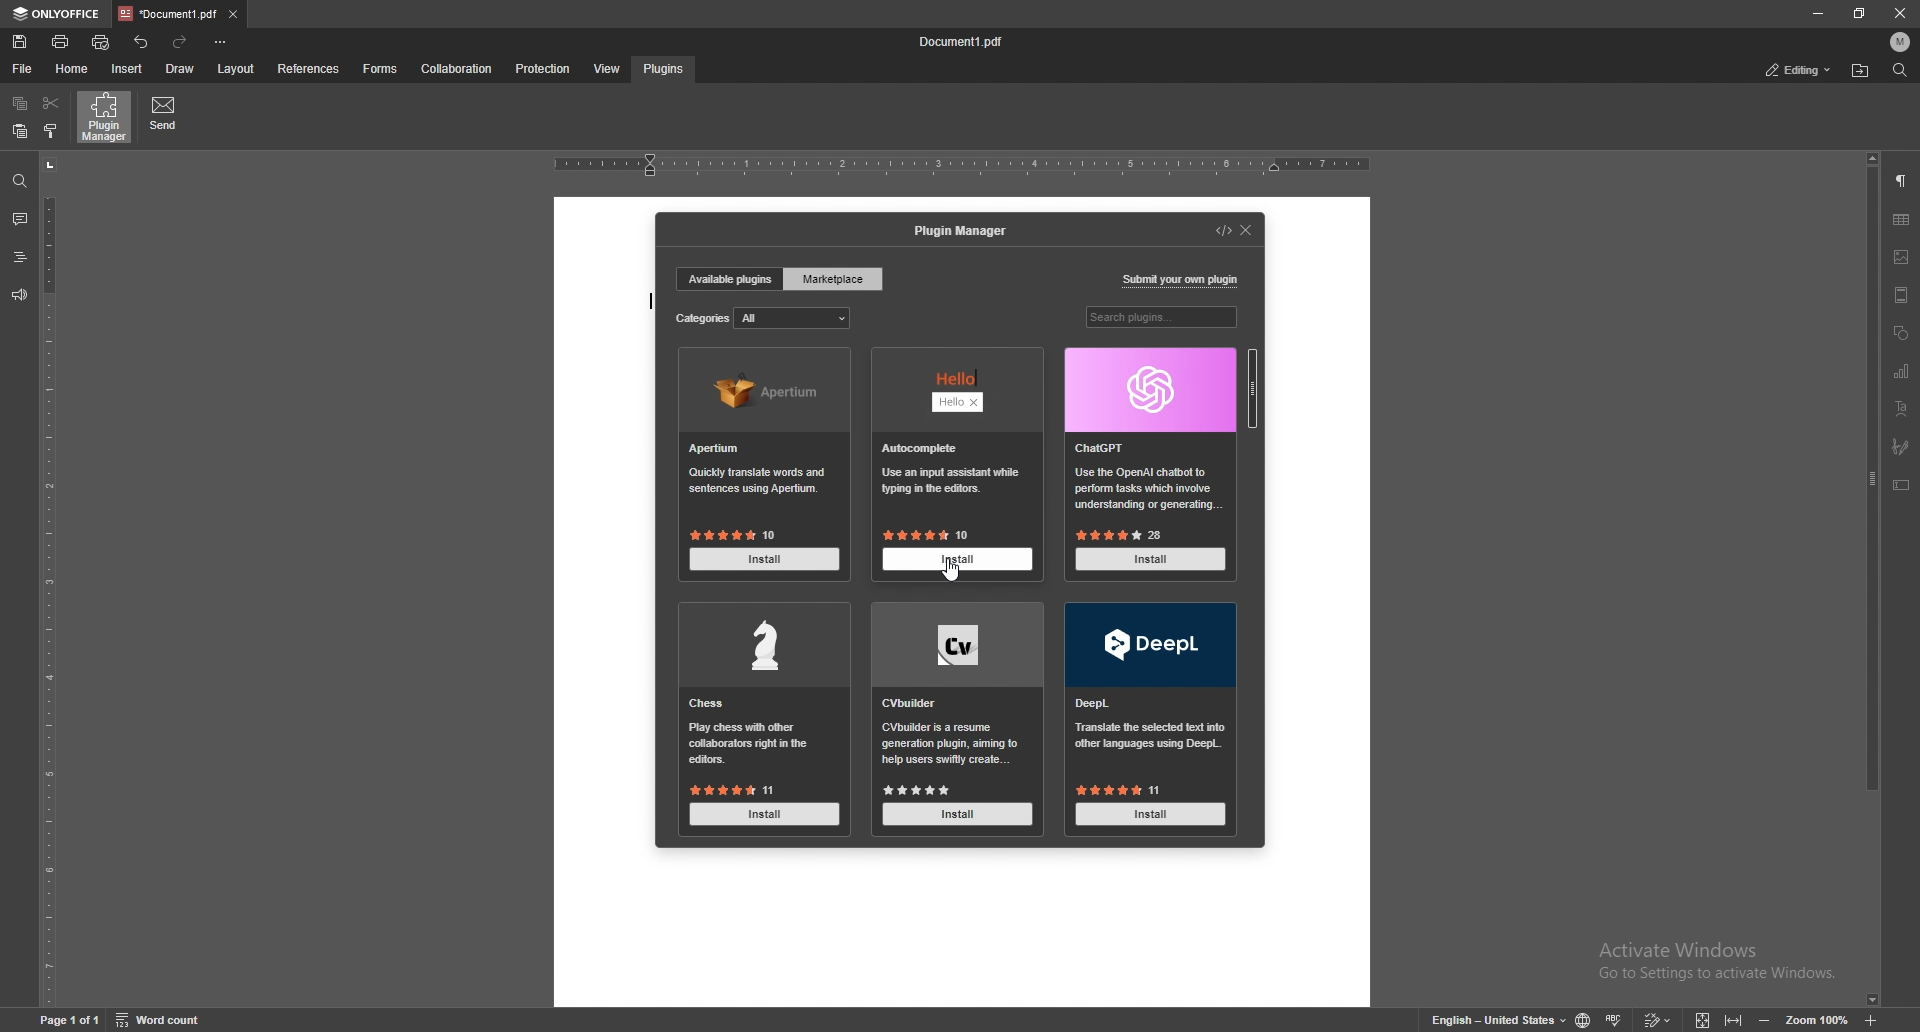 The image size is (1920, 1032). What do you see at coordinates (234, 15) in the screenshot?
I see `close tab` at bounding box center [234, 15].